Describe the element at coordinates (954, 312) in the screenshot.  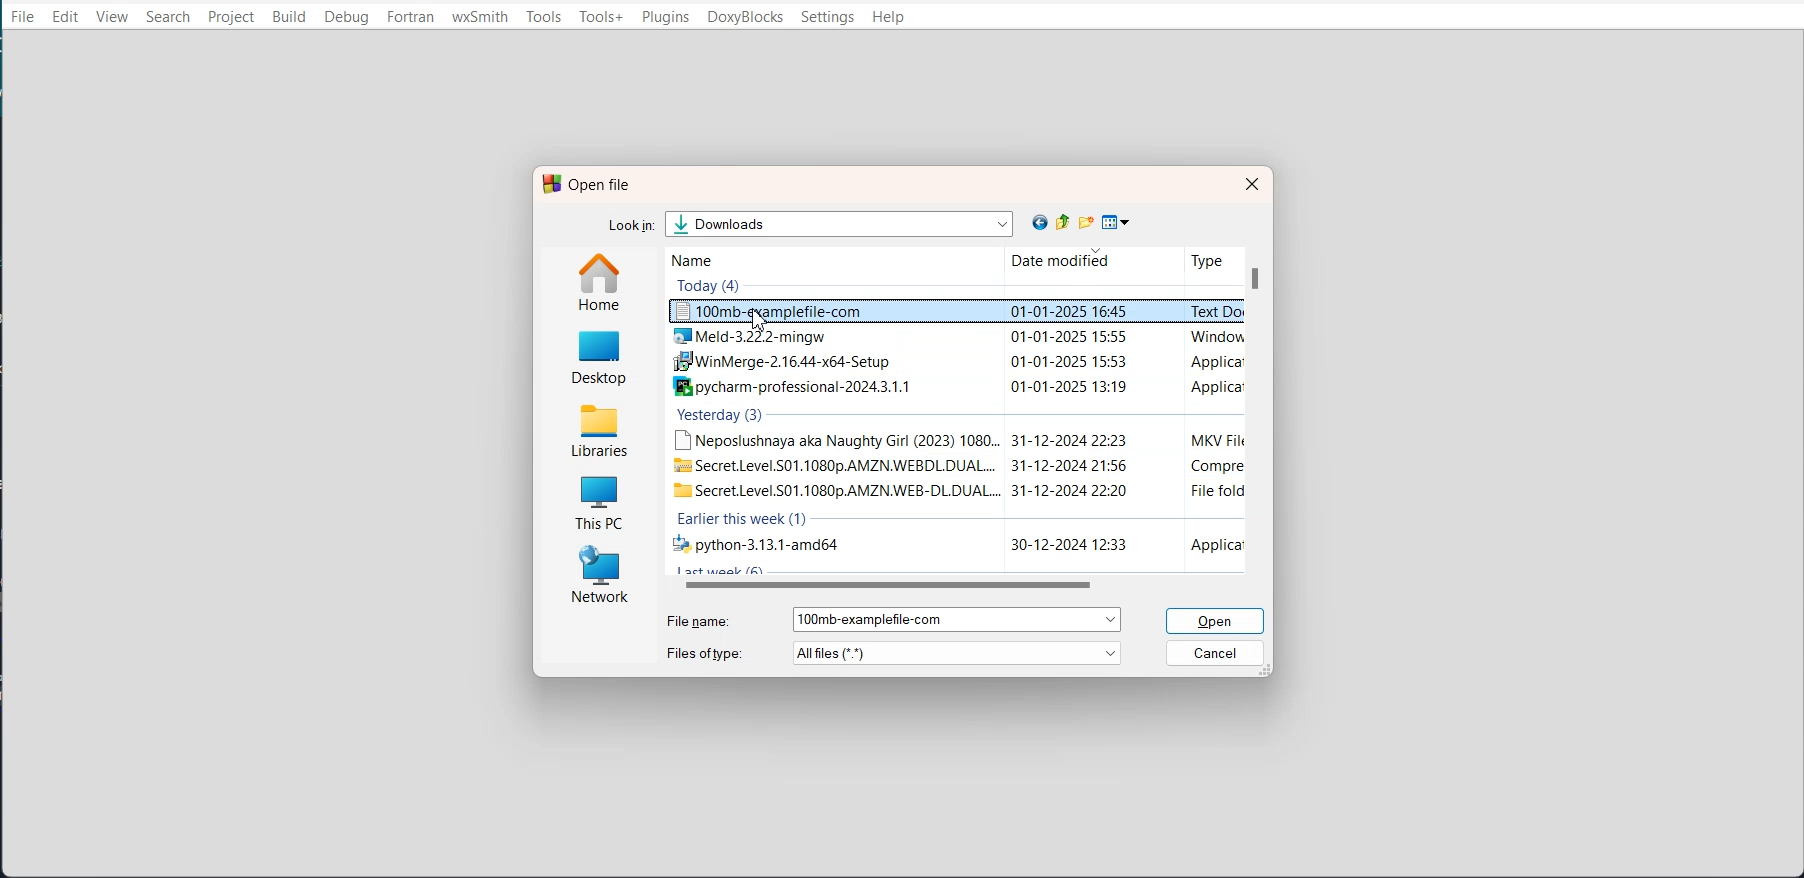
I see `100mb-examplefile.com` at that location.